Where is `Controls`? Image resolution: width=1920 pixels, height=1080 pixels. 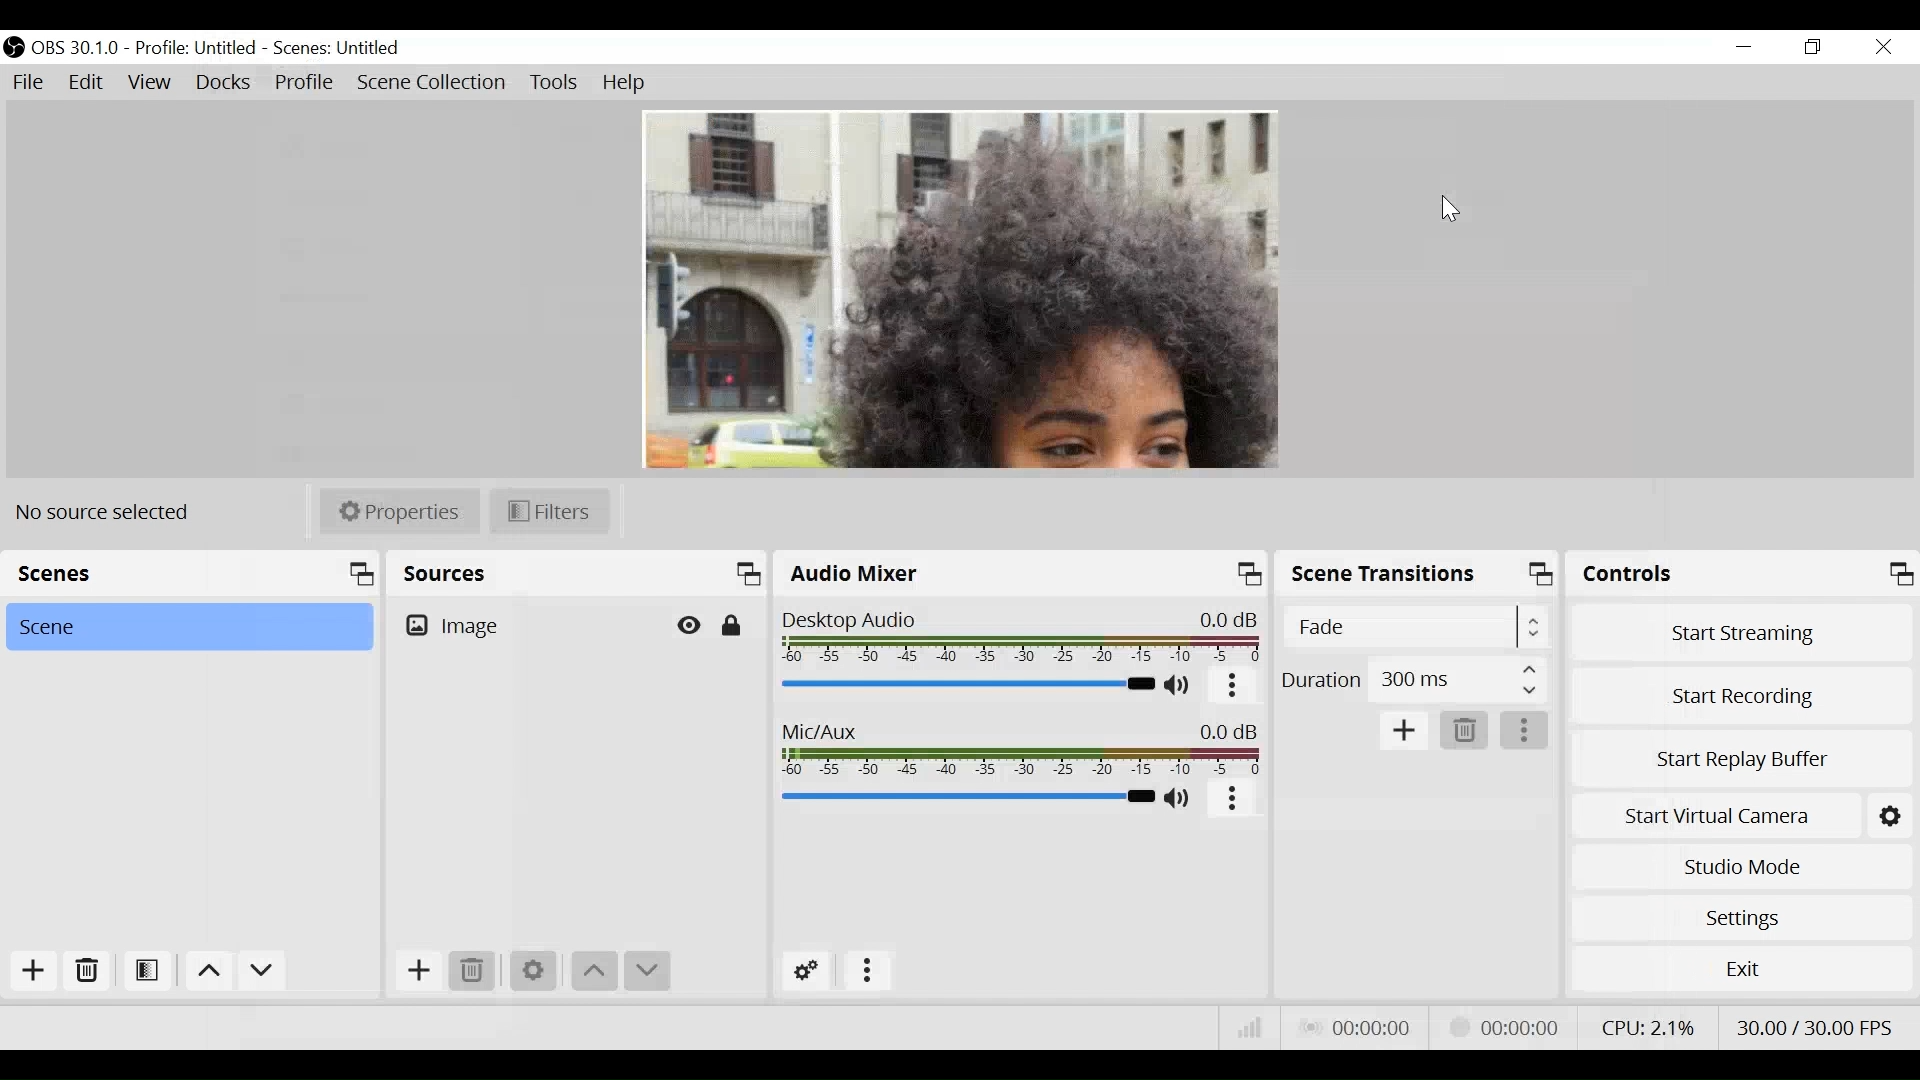 Controls is located at coordinates (1742, 574).